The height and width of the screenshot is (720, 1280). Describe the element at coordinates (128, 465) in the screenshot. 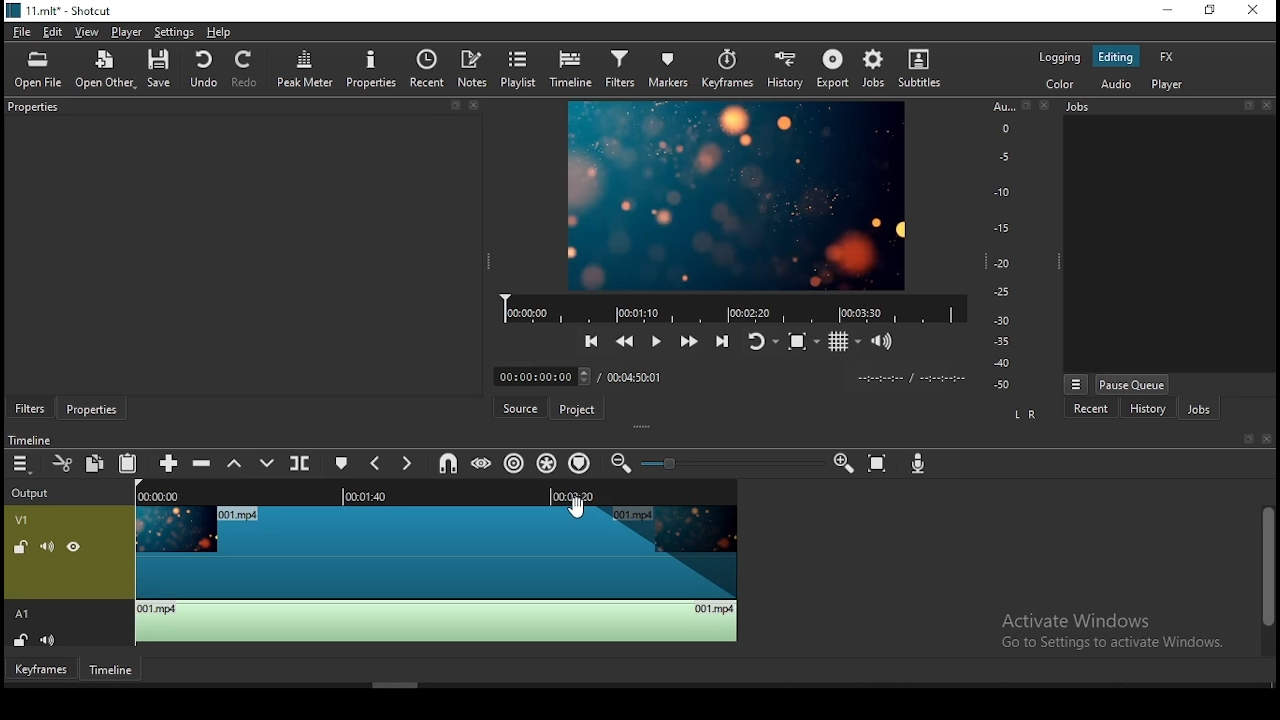

I see `paste` at that location.